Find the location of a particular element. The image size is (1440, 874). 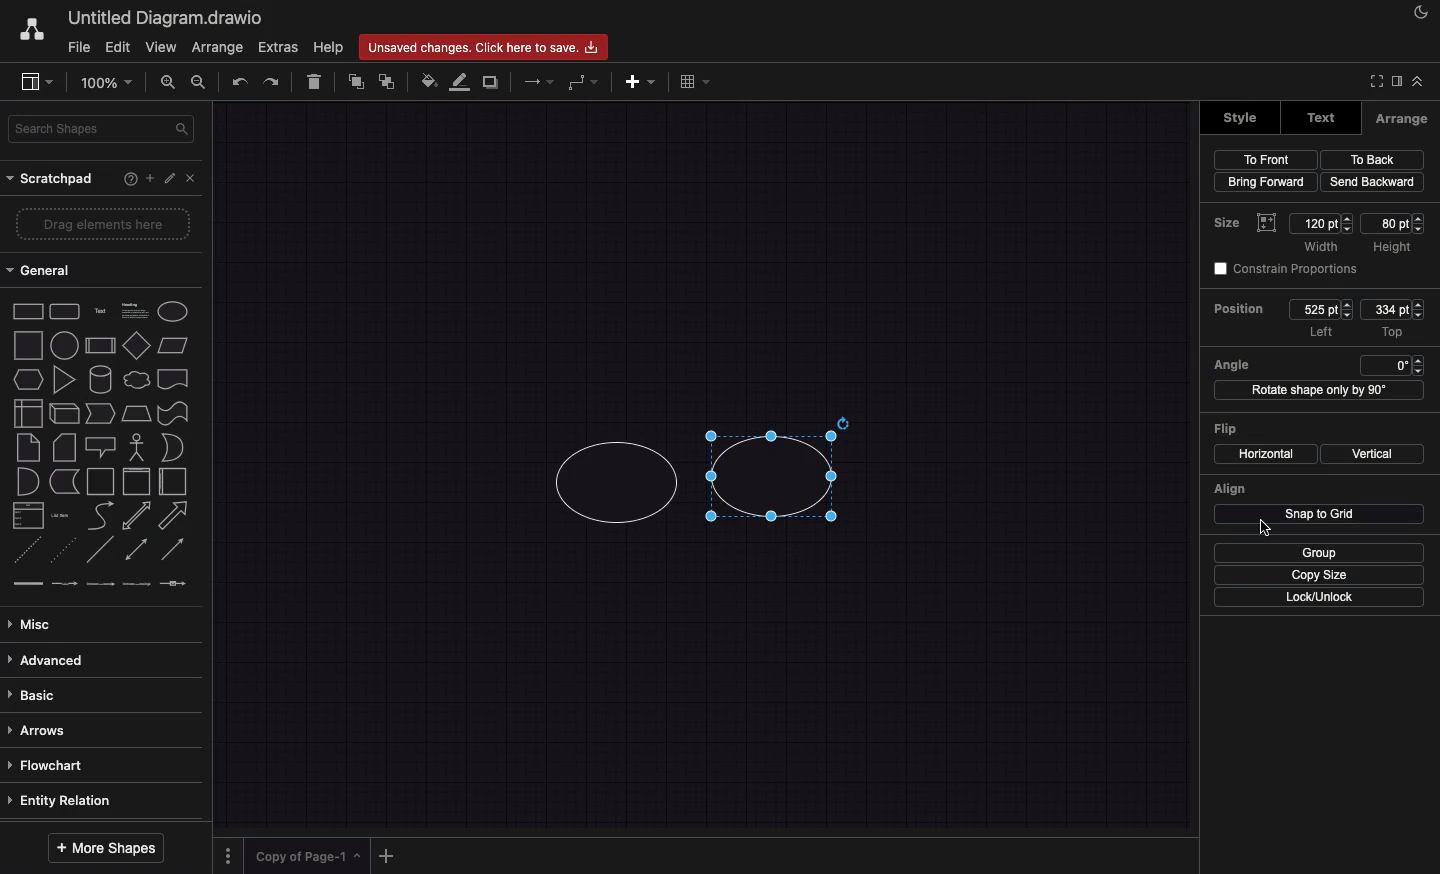

arrows is located at coordinates (95, 732).